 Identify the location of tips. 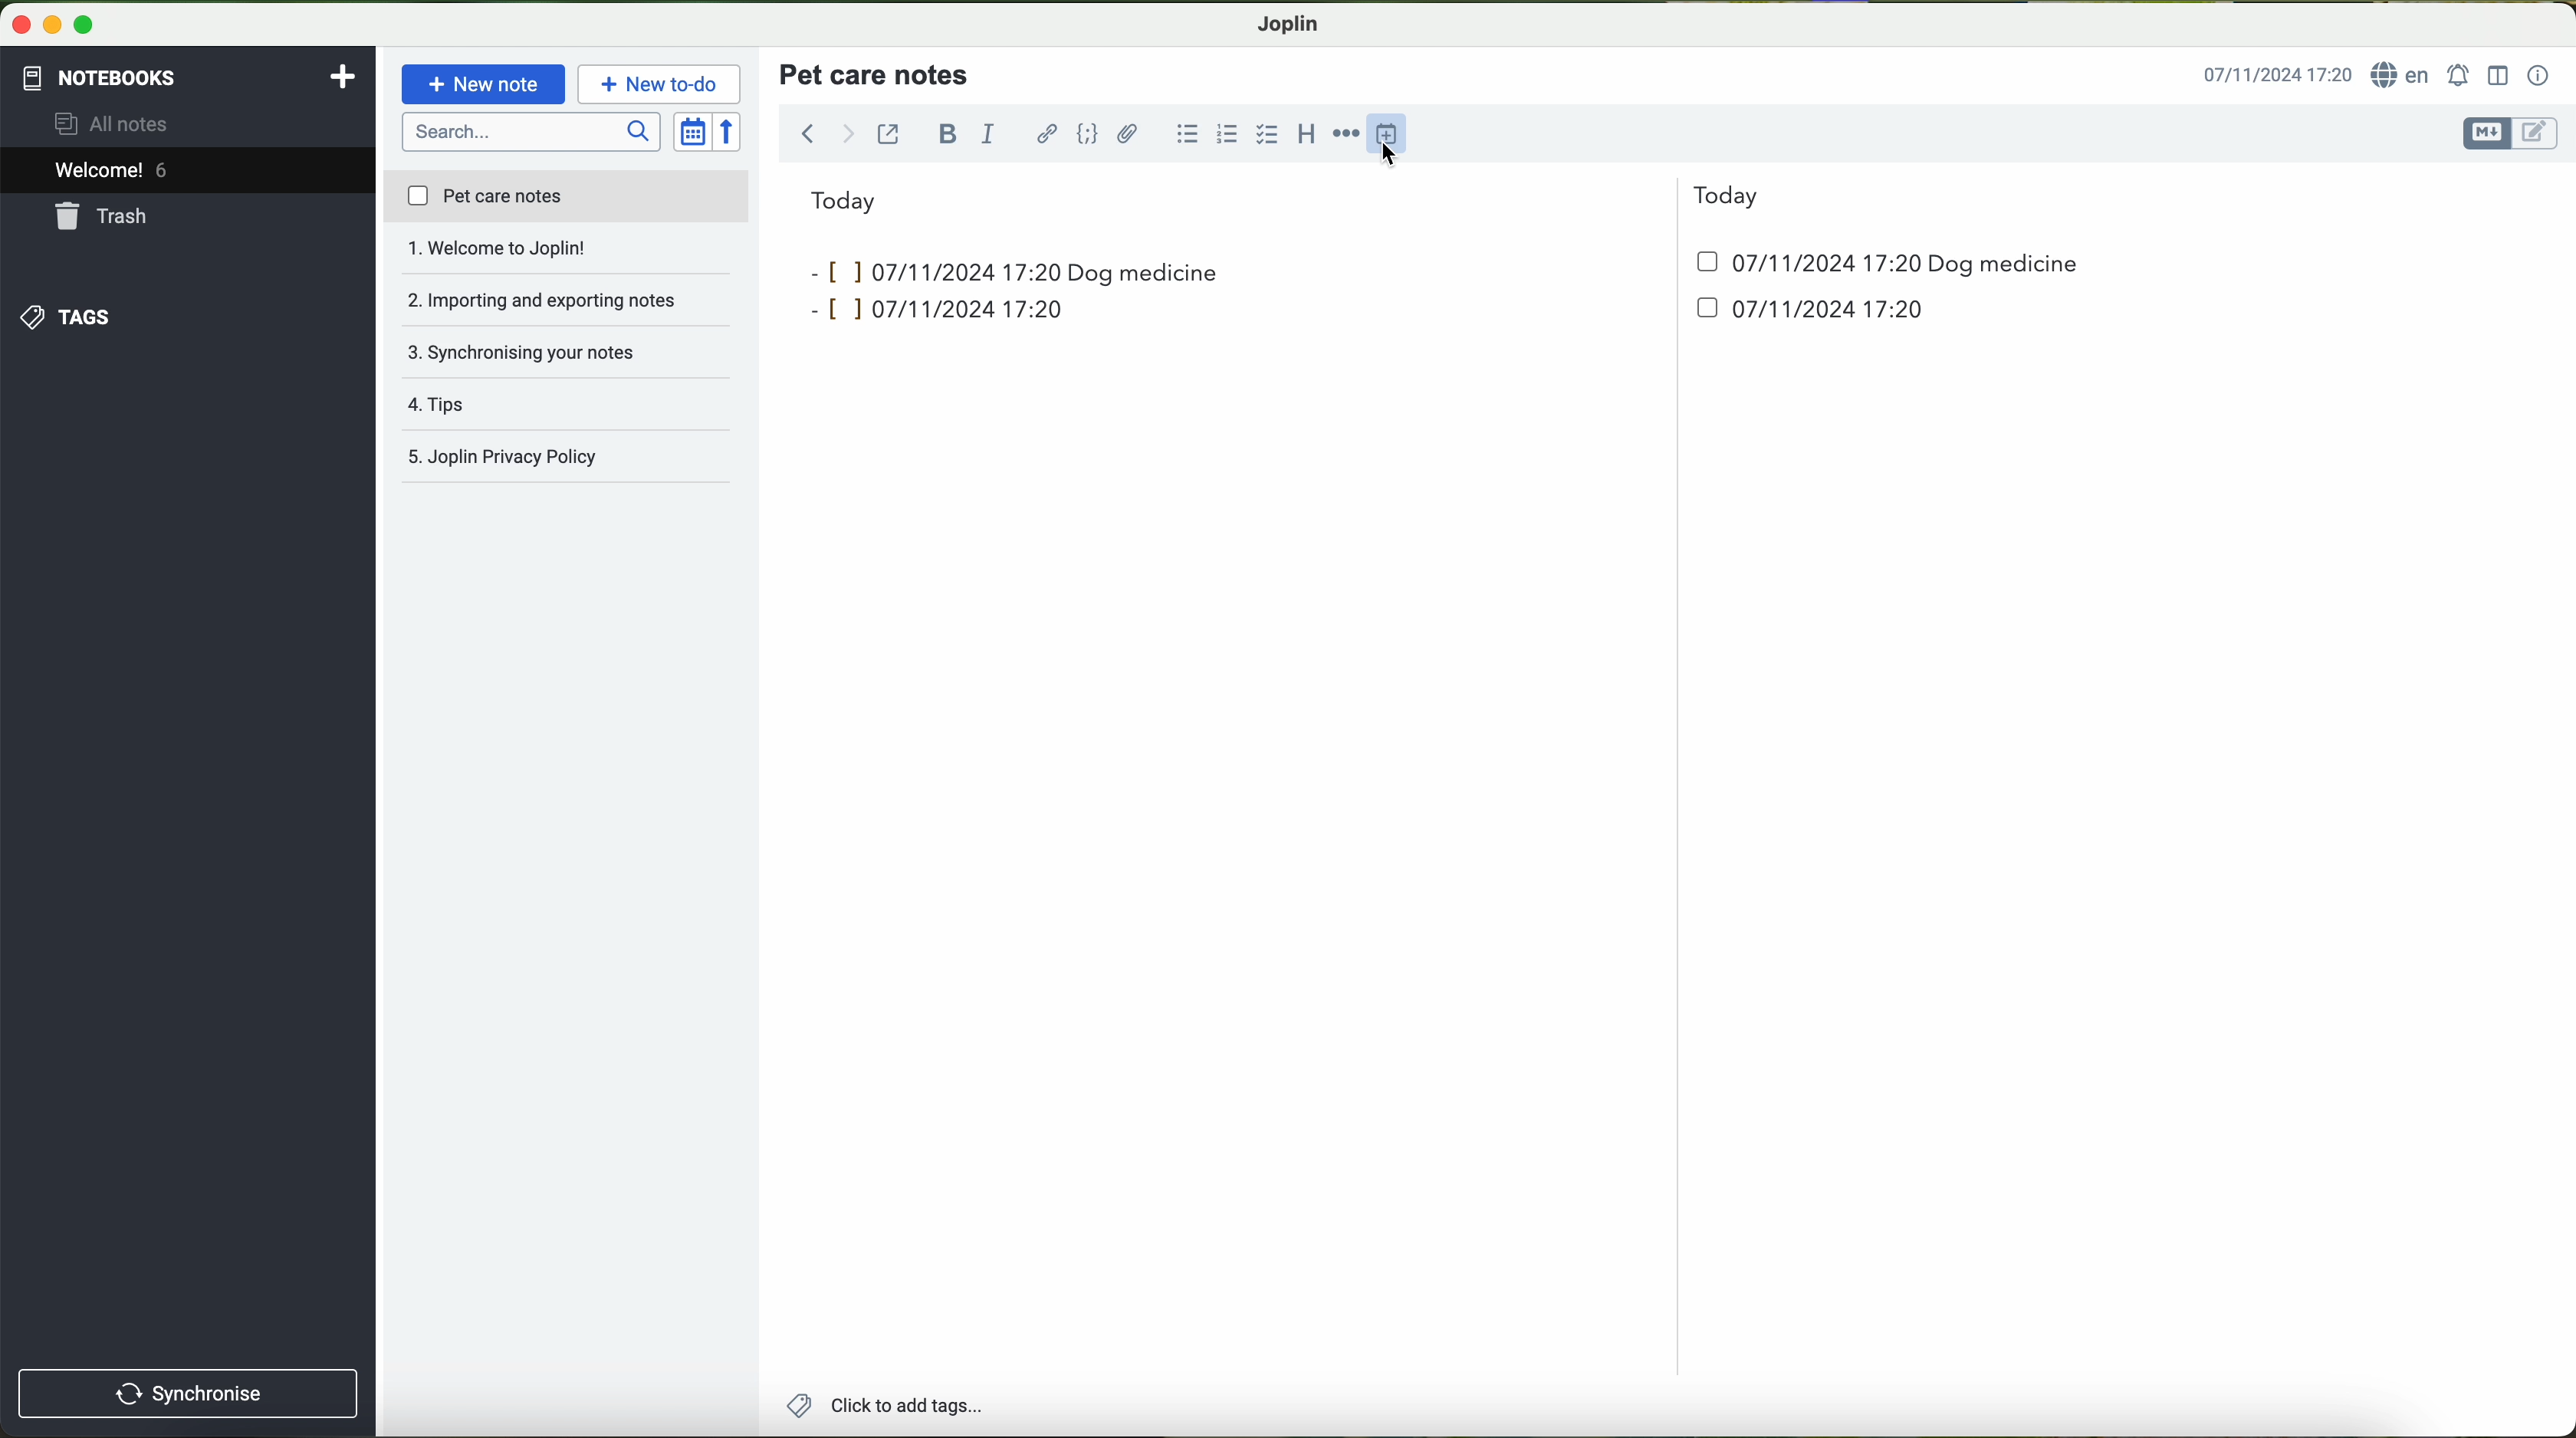
(567, 352).